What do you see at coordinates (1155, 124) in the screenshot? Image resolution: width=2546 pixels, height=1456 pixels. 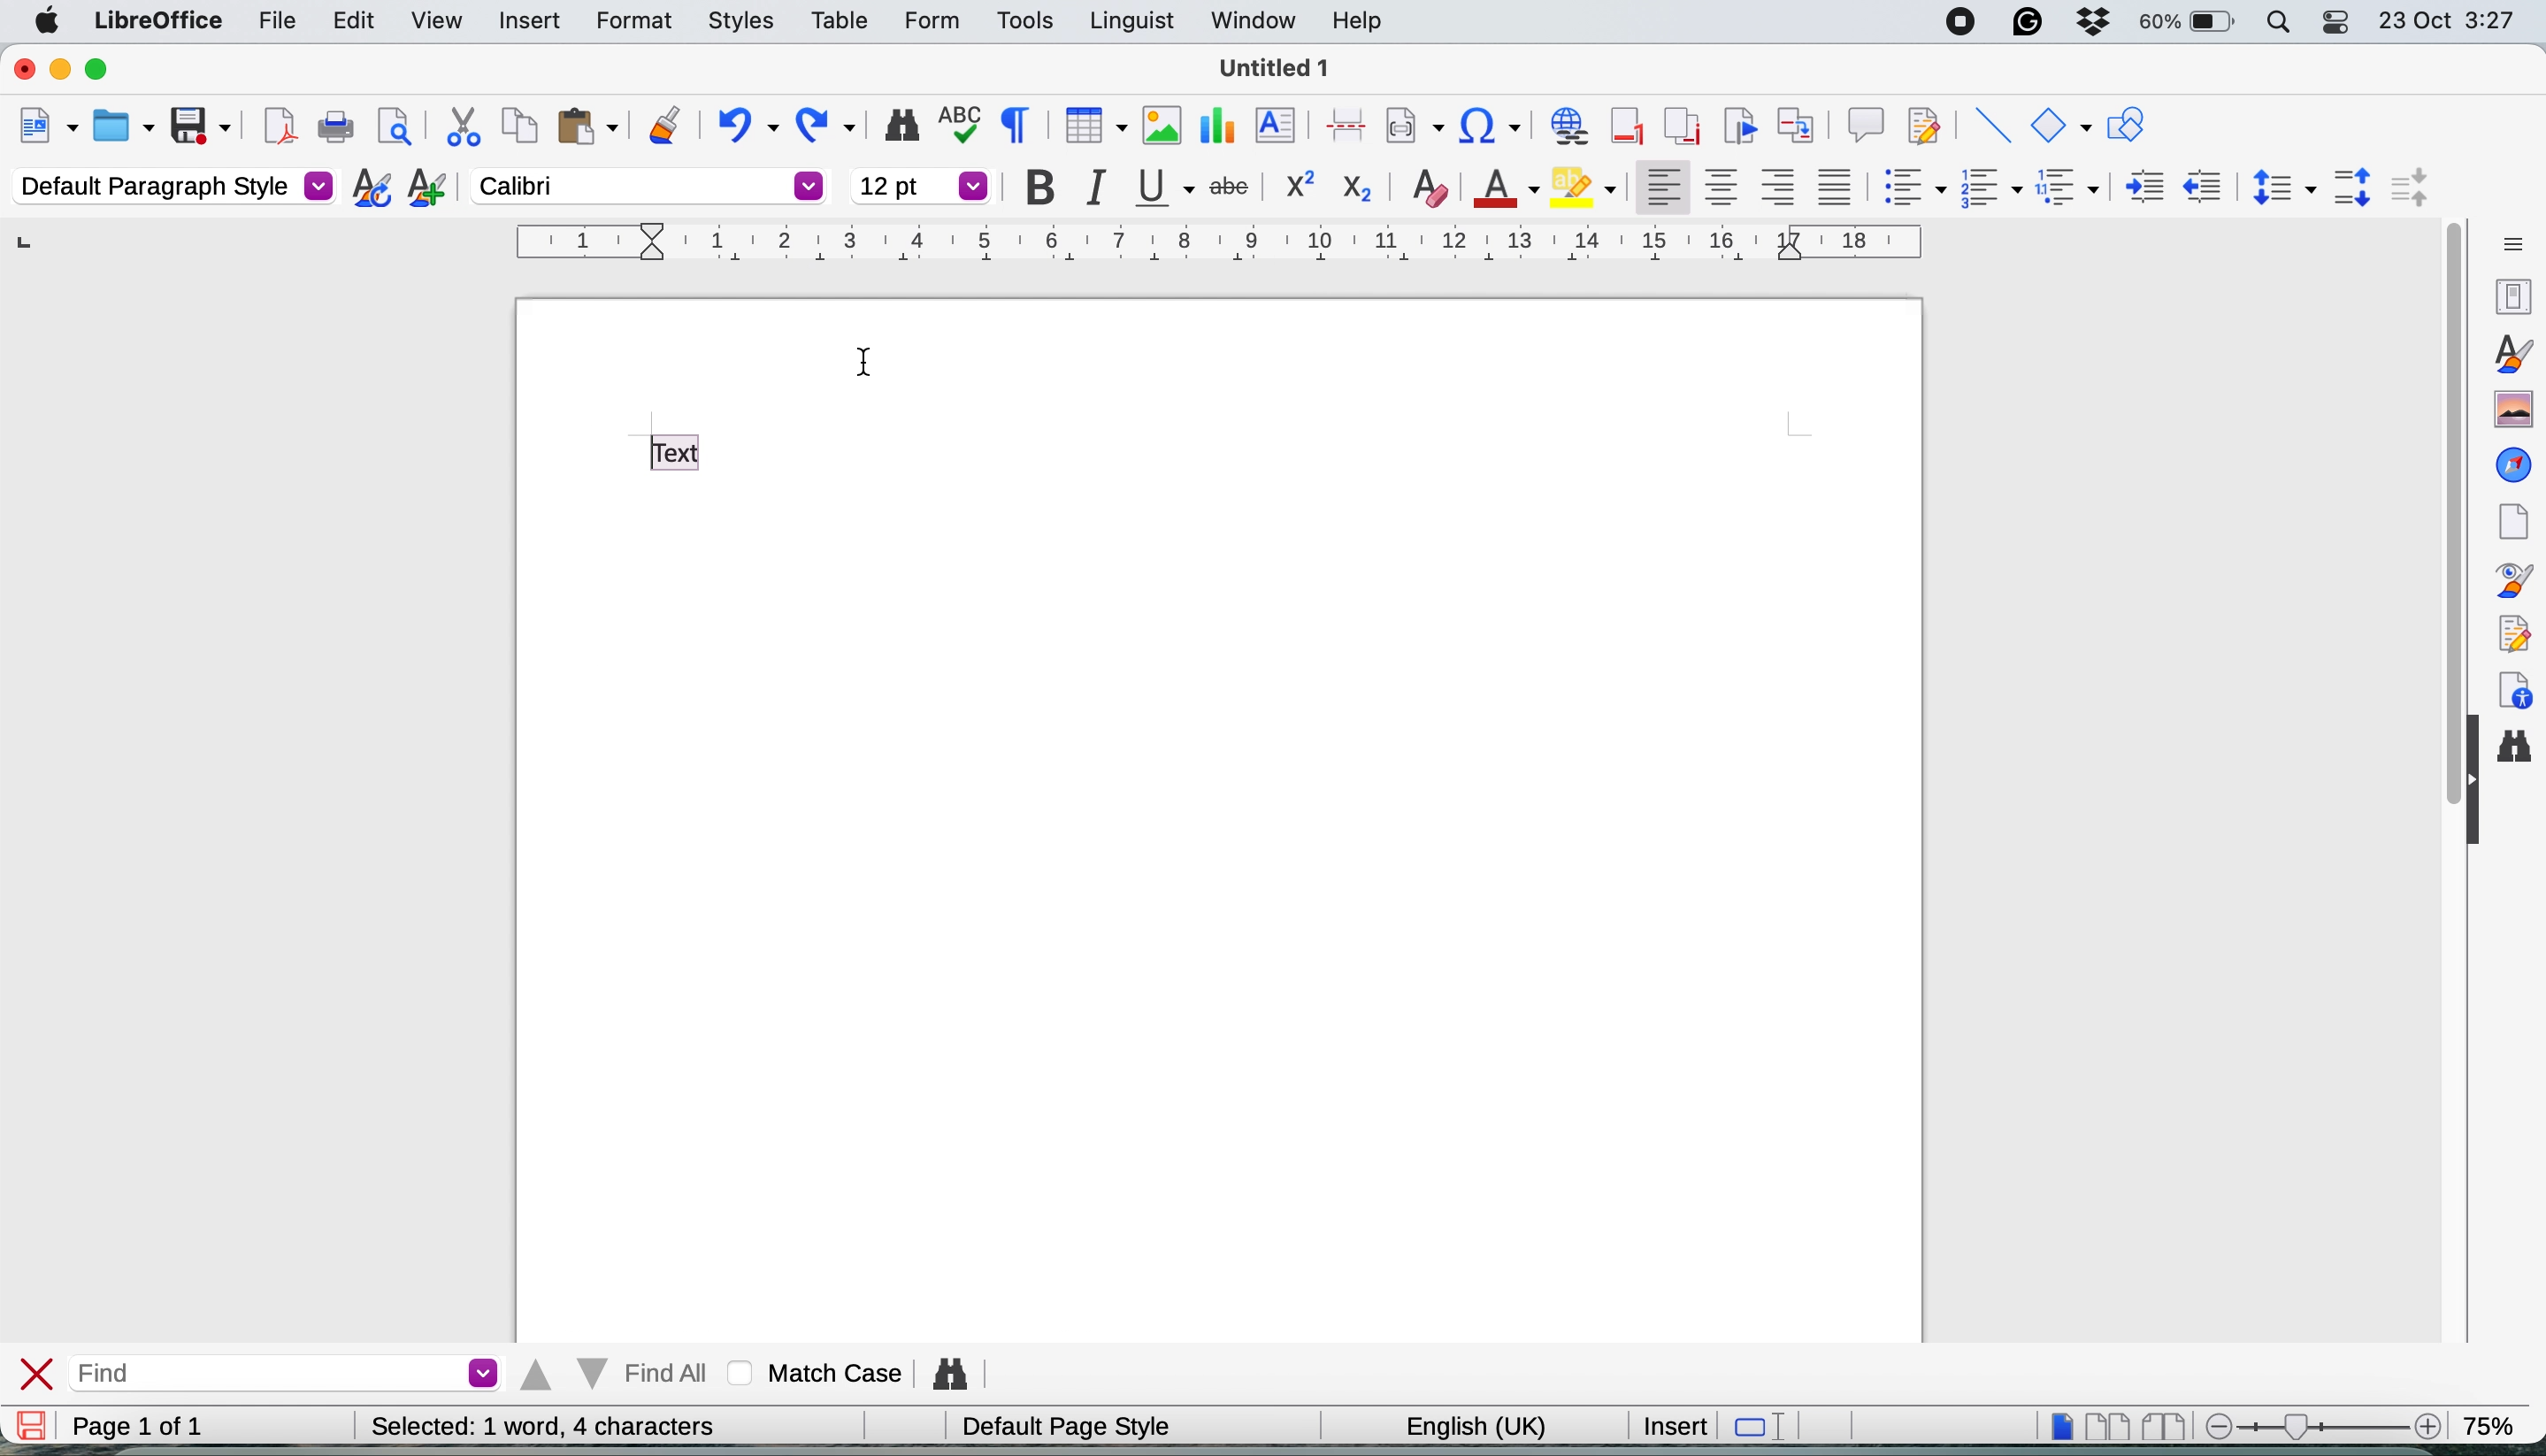 I see `insert image` at bounding box center [1155, 124].